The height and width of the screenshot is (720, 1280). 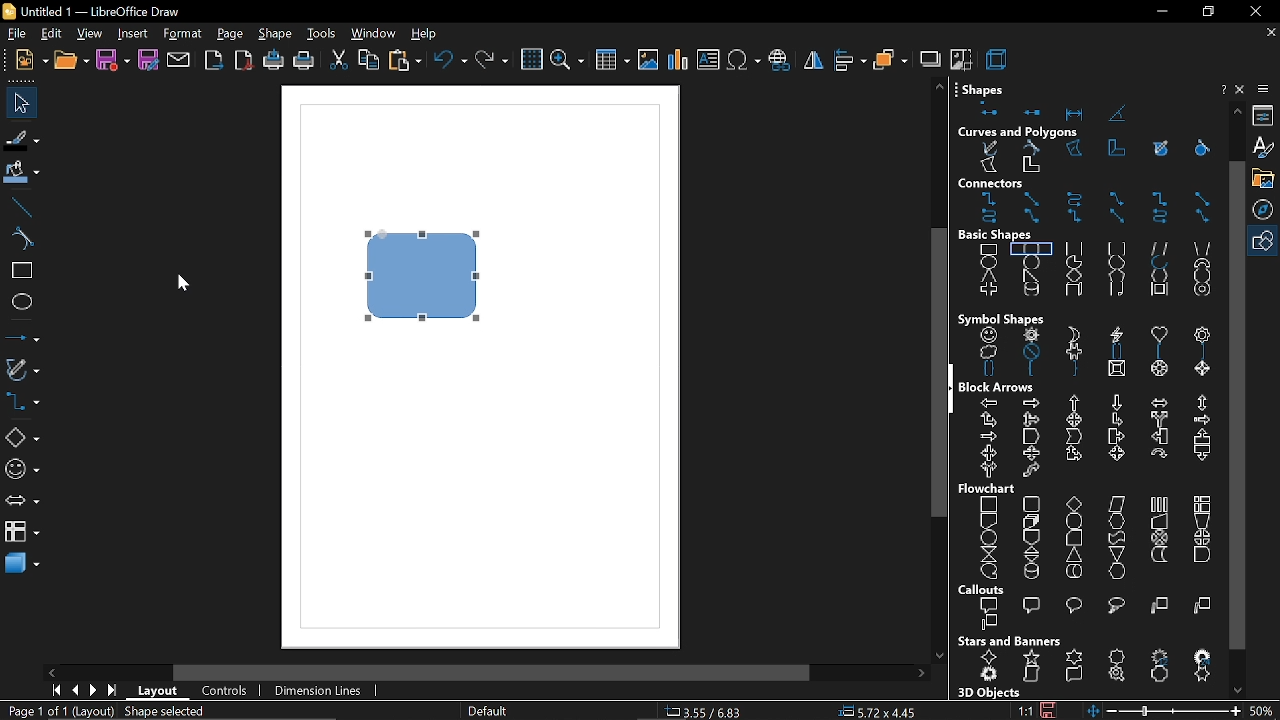 I want to click on stars and banners, so click(x=1009, y=641).